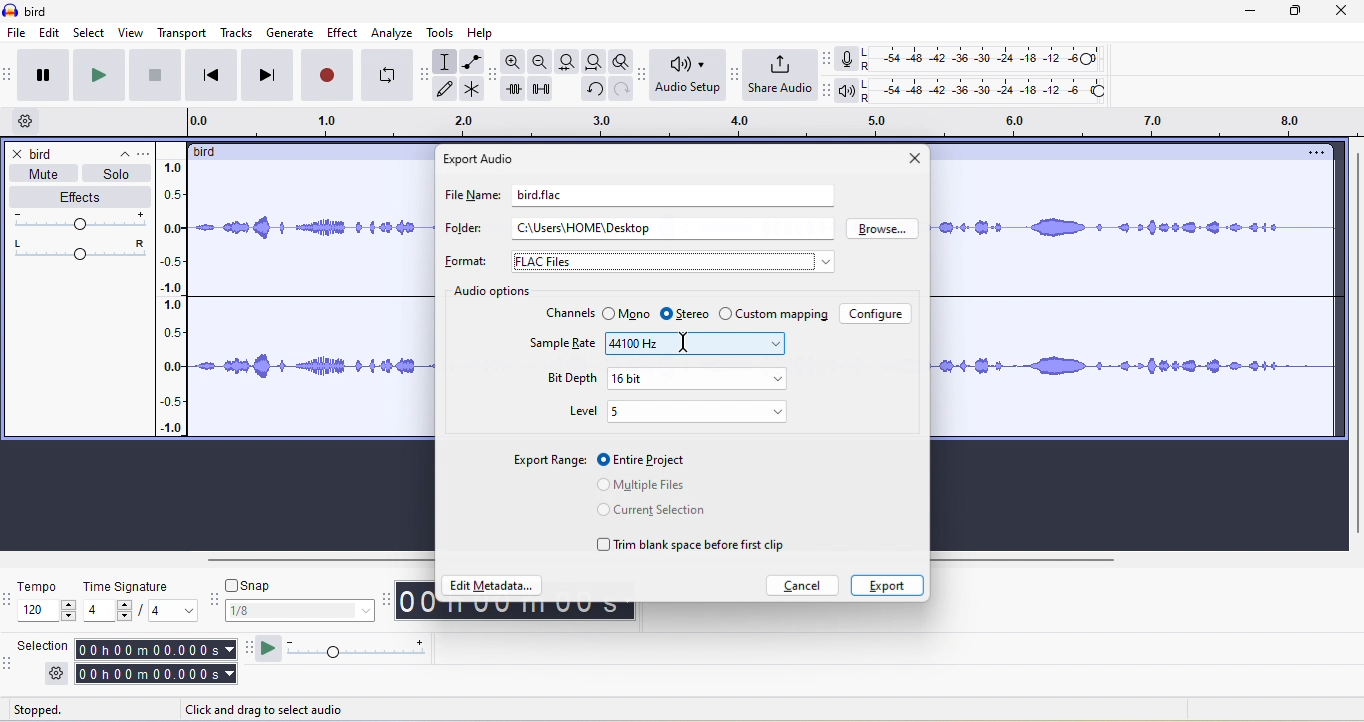  Describe the element at coordinates (447, 61) in the screenshot. I see `selection tool` at that location.